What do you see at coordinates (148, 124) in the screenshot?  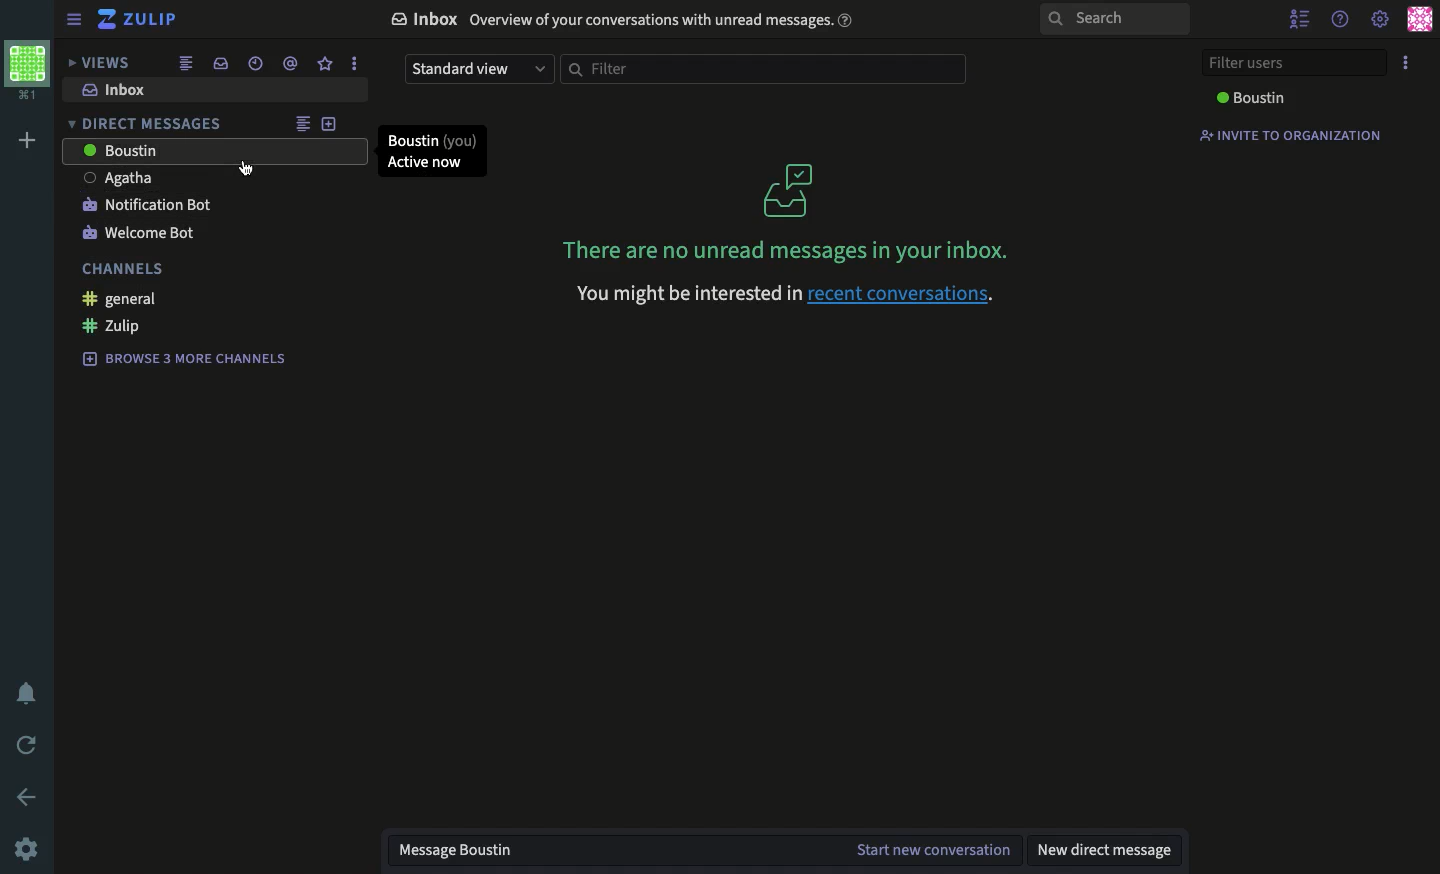 I see `direct messages` at bounding box center [148, 124].